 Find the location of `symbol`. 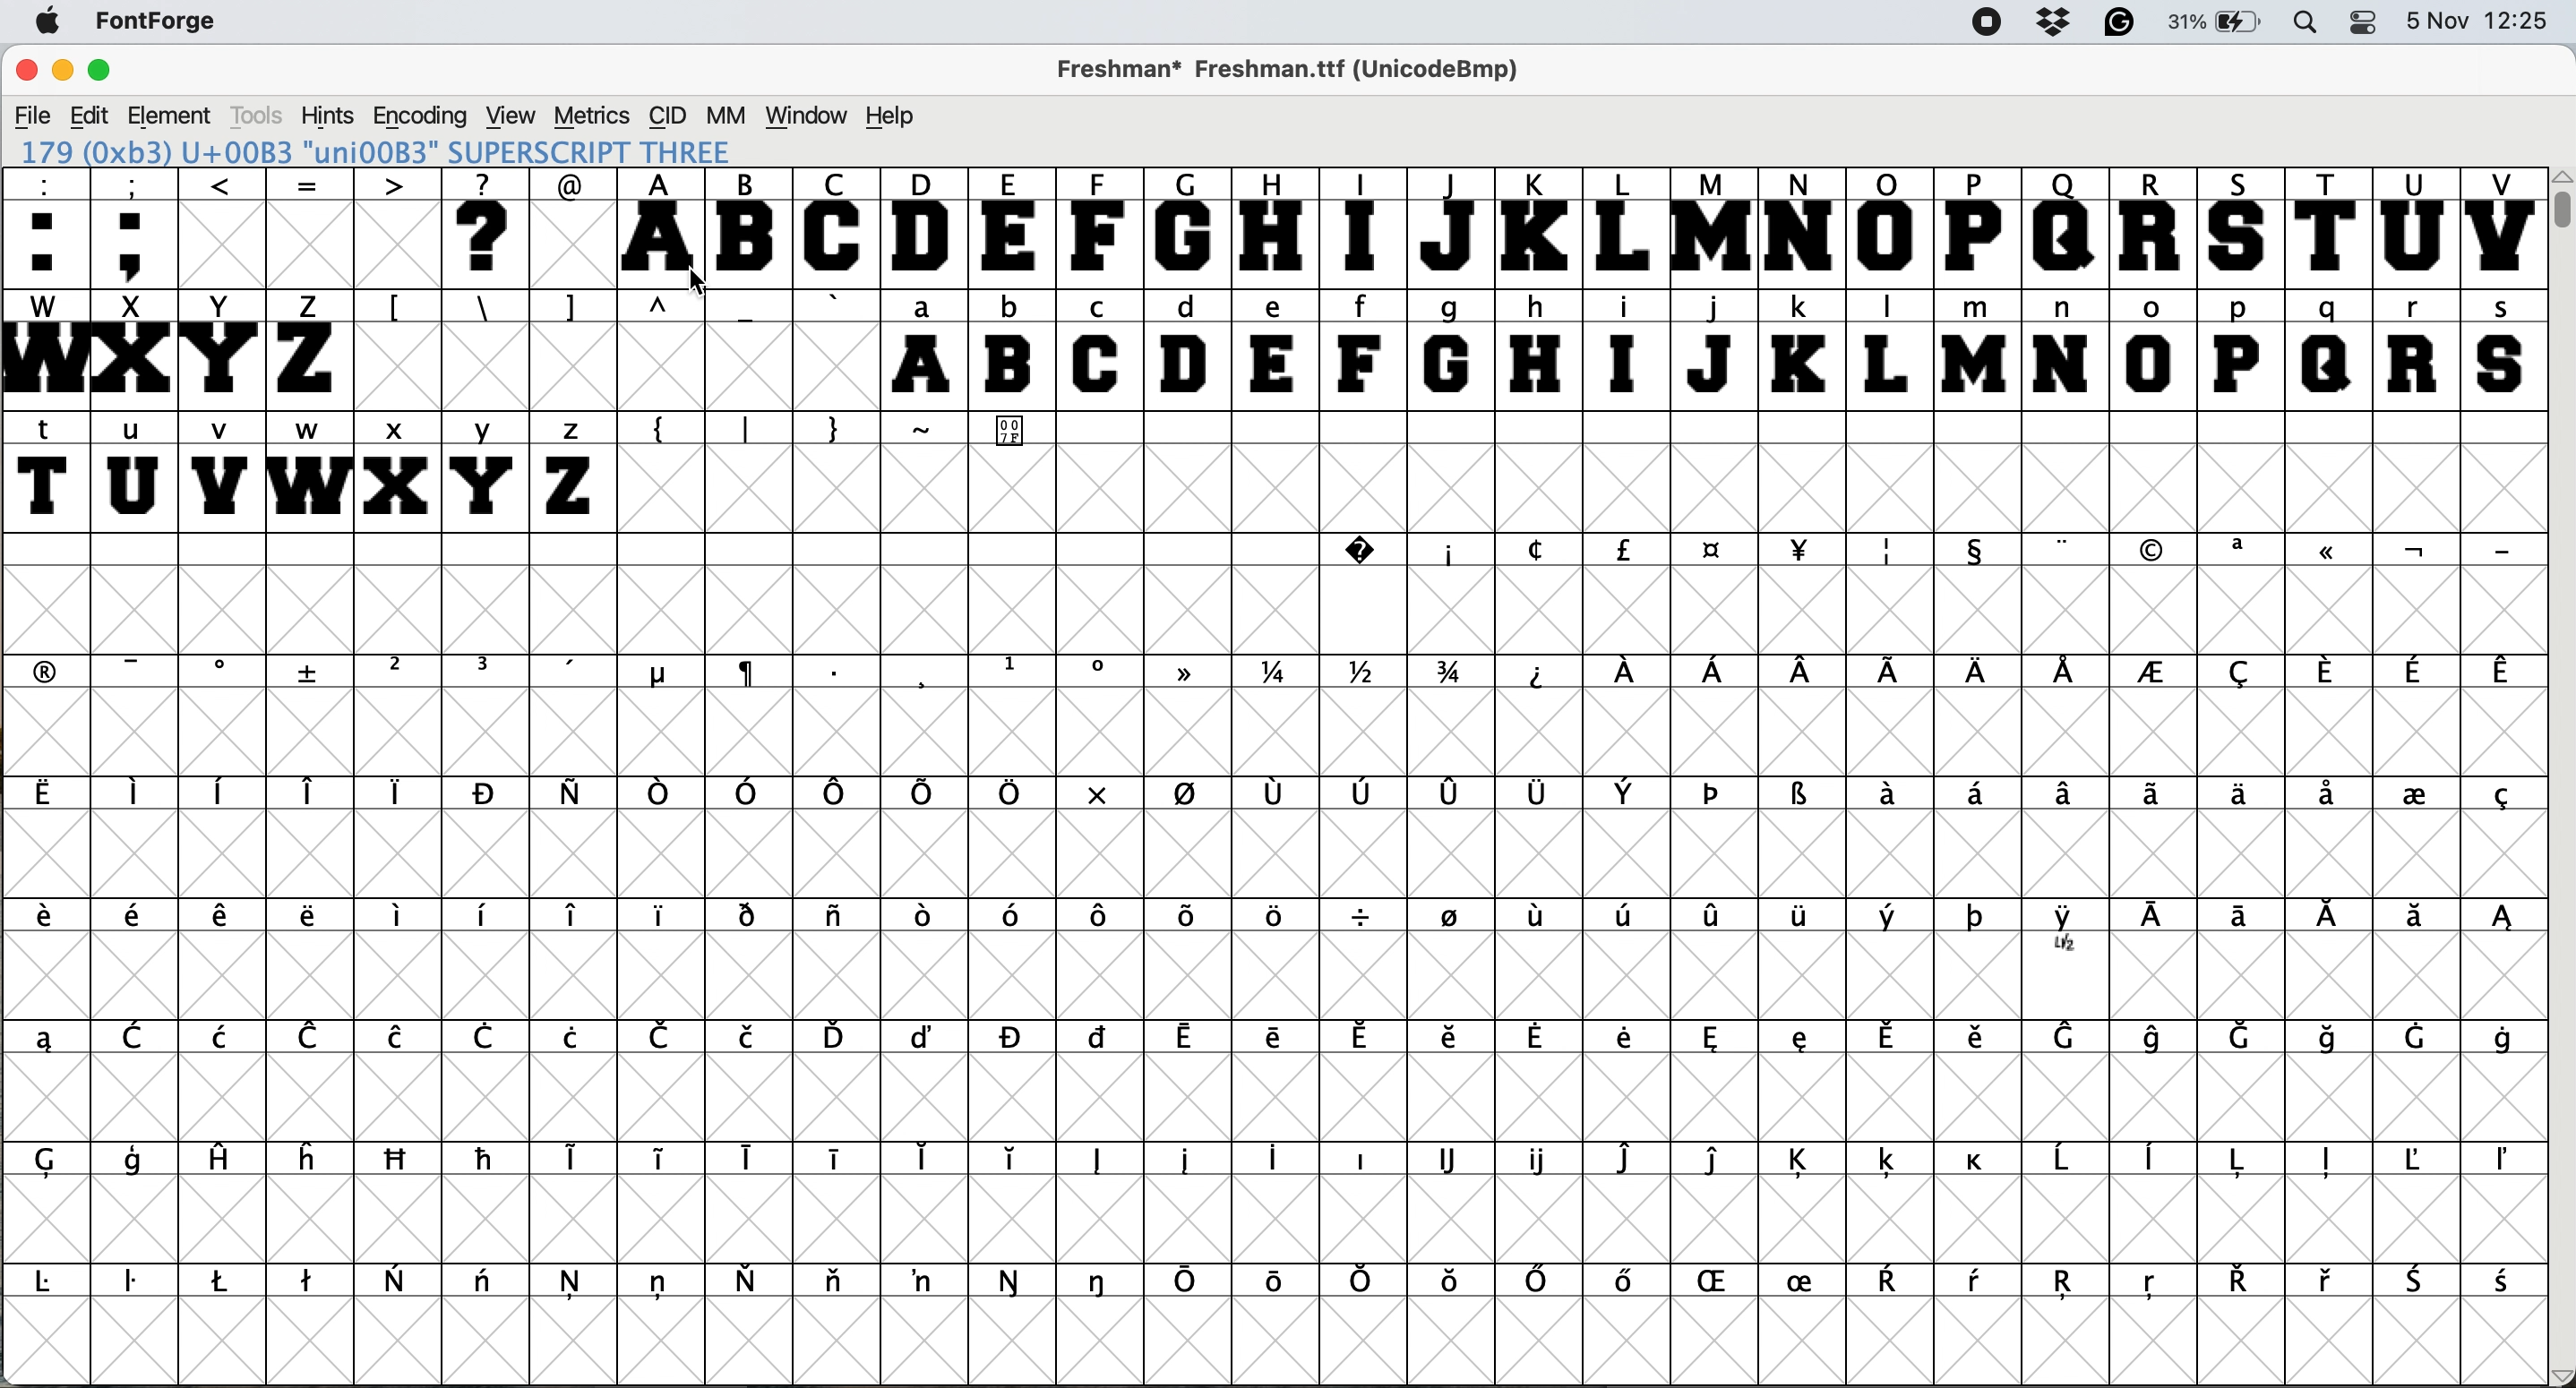

symbol is located at coordinates (2501, 921).